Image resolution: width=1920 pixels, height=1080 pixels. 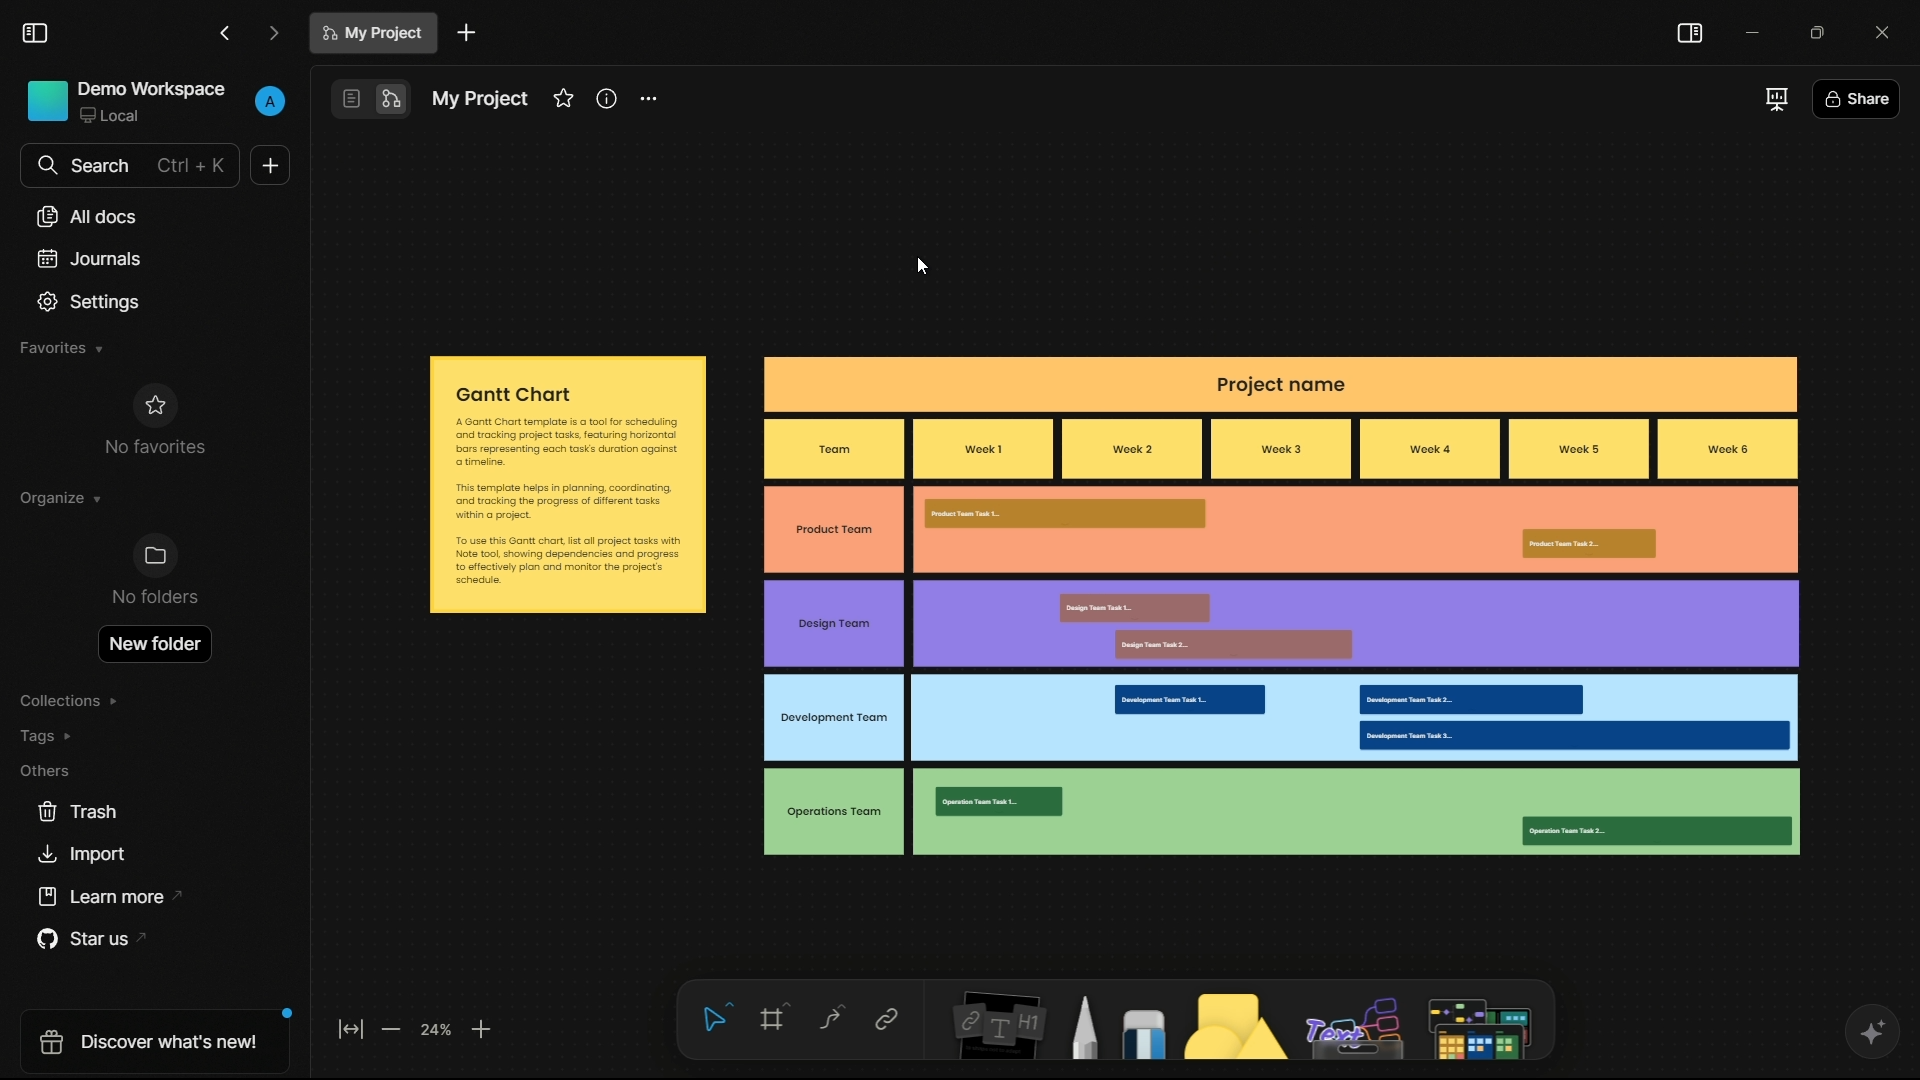 What do you see at coordinates (466, 32) in the screenshot?
I see `add document` at bounding box center [466, 32].